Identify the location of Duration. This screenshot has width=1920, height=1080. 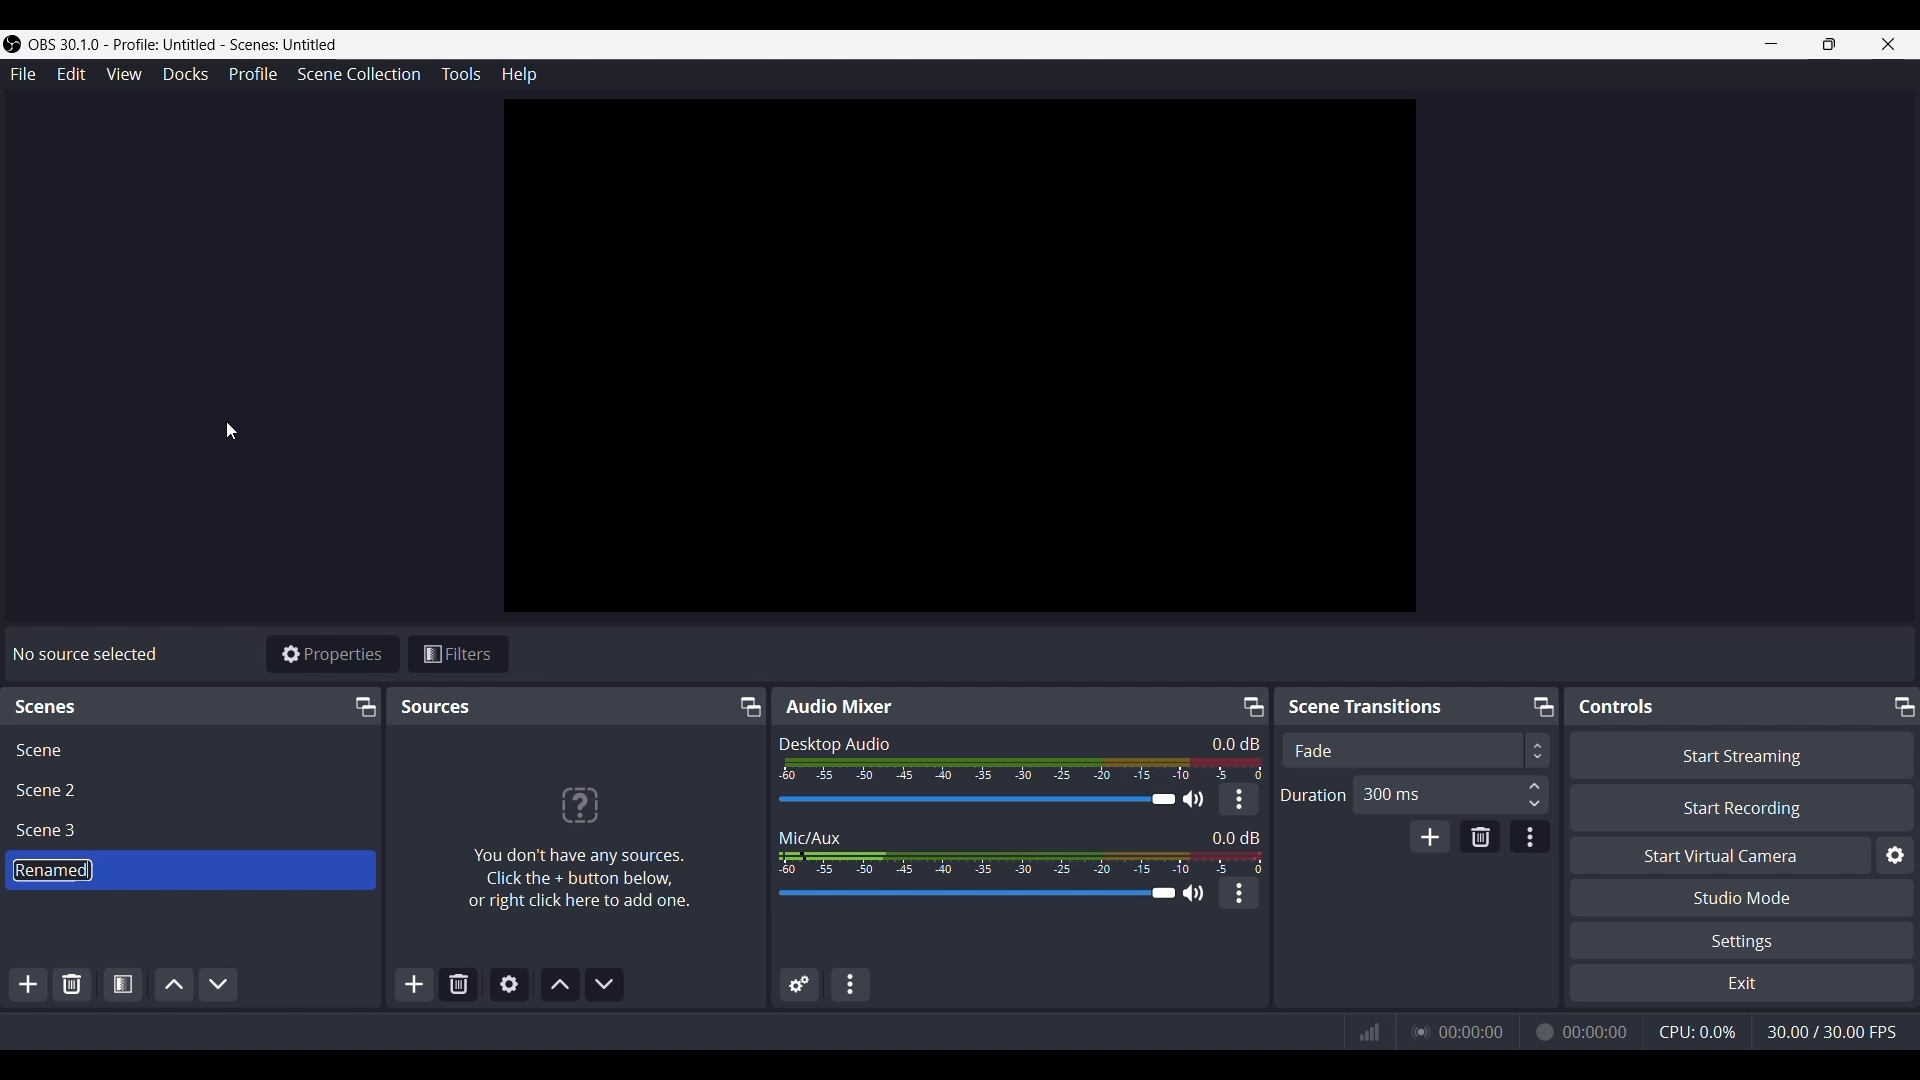
(1313, 796).